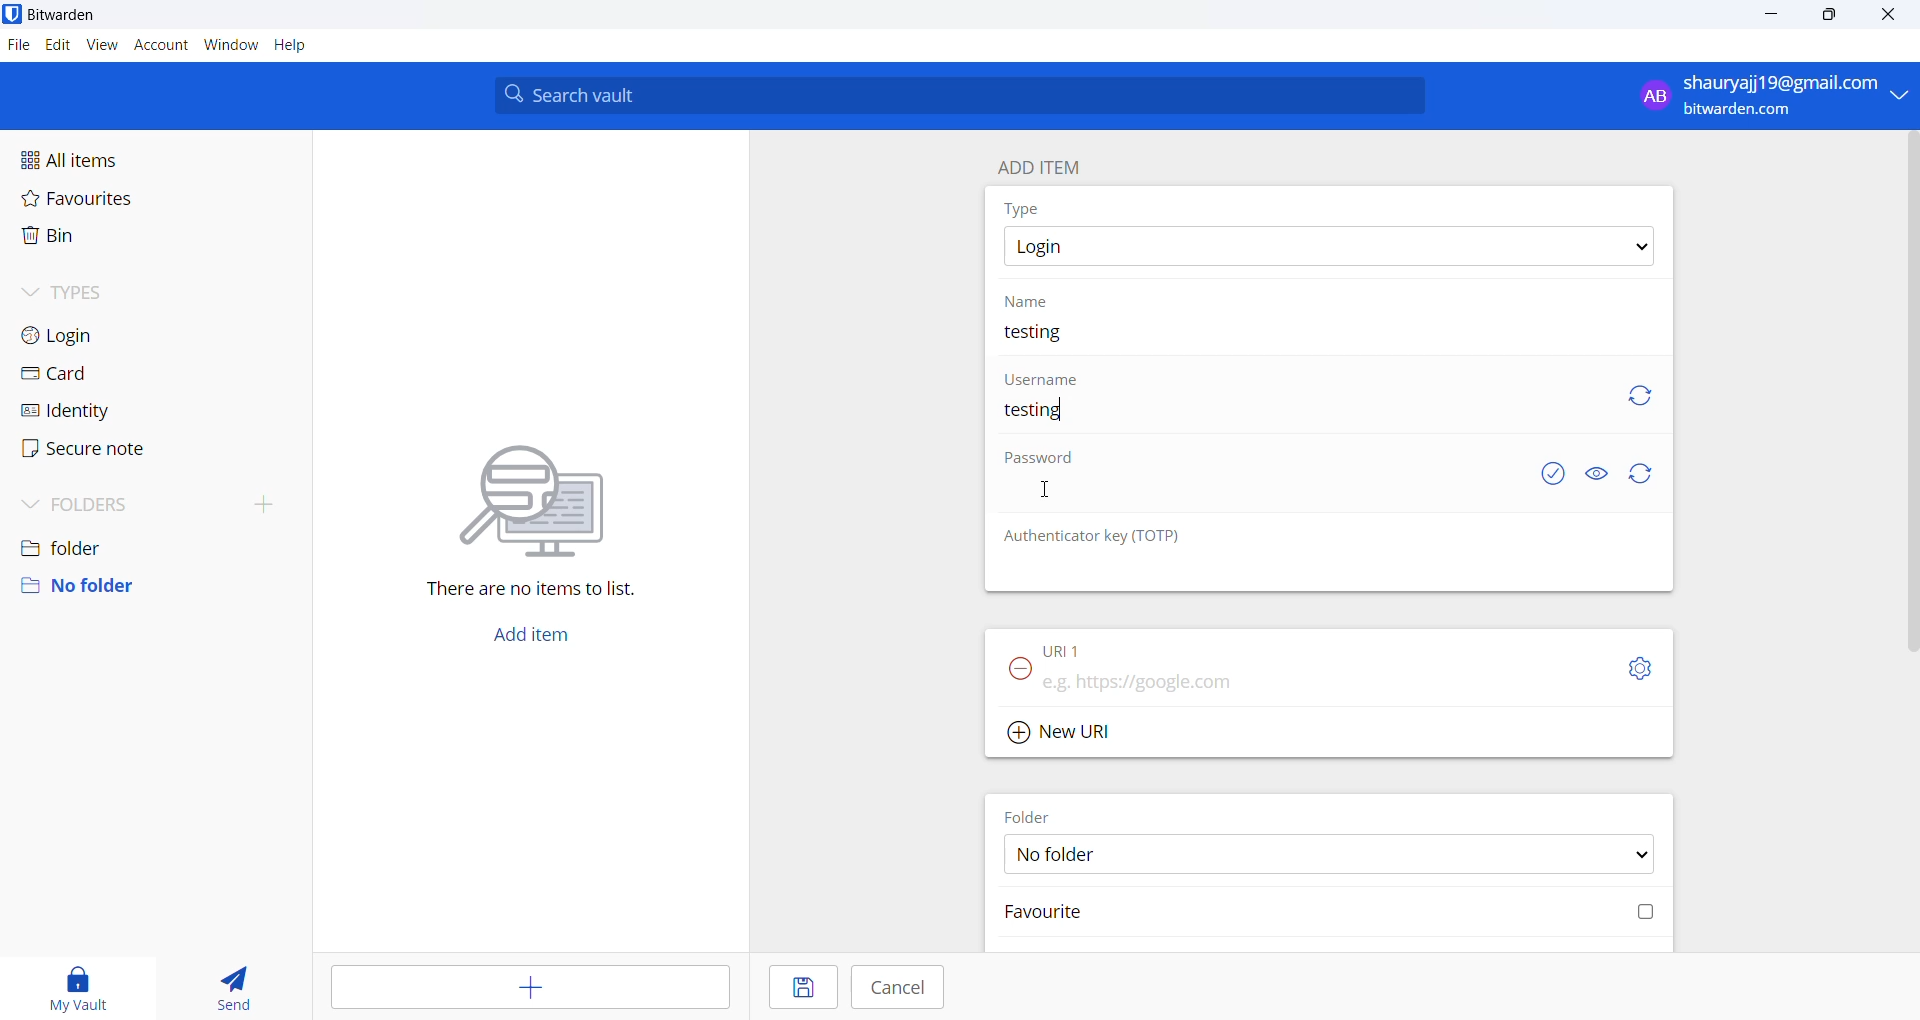  Describe the element at coordinates (159, 46) in the screenshot. I see `account` at that location.